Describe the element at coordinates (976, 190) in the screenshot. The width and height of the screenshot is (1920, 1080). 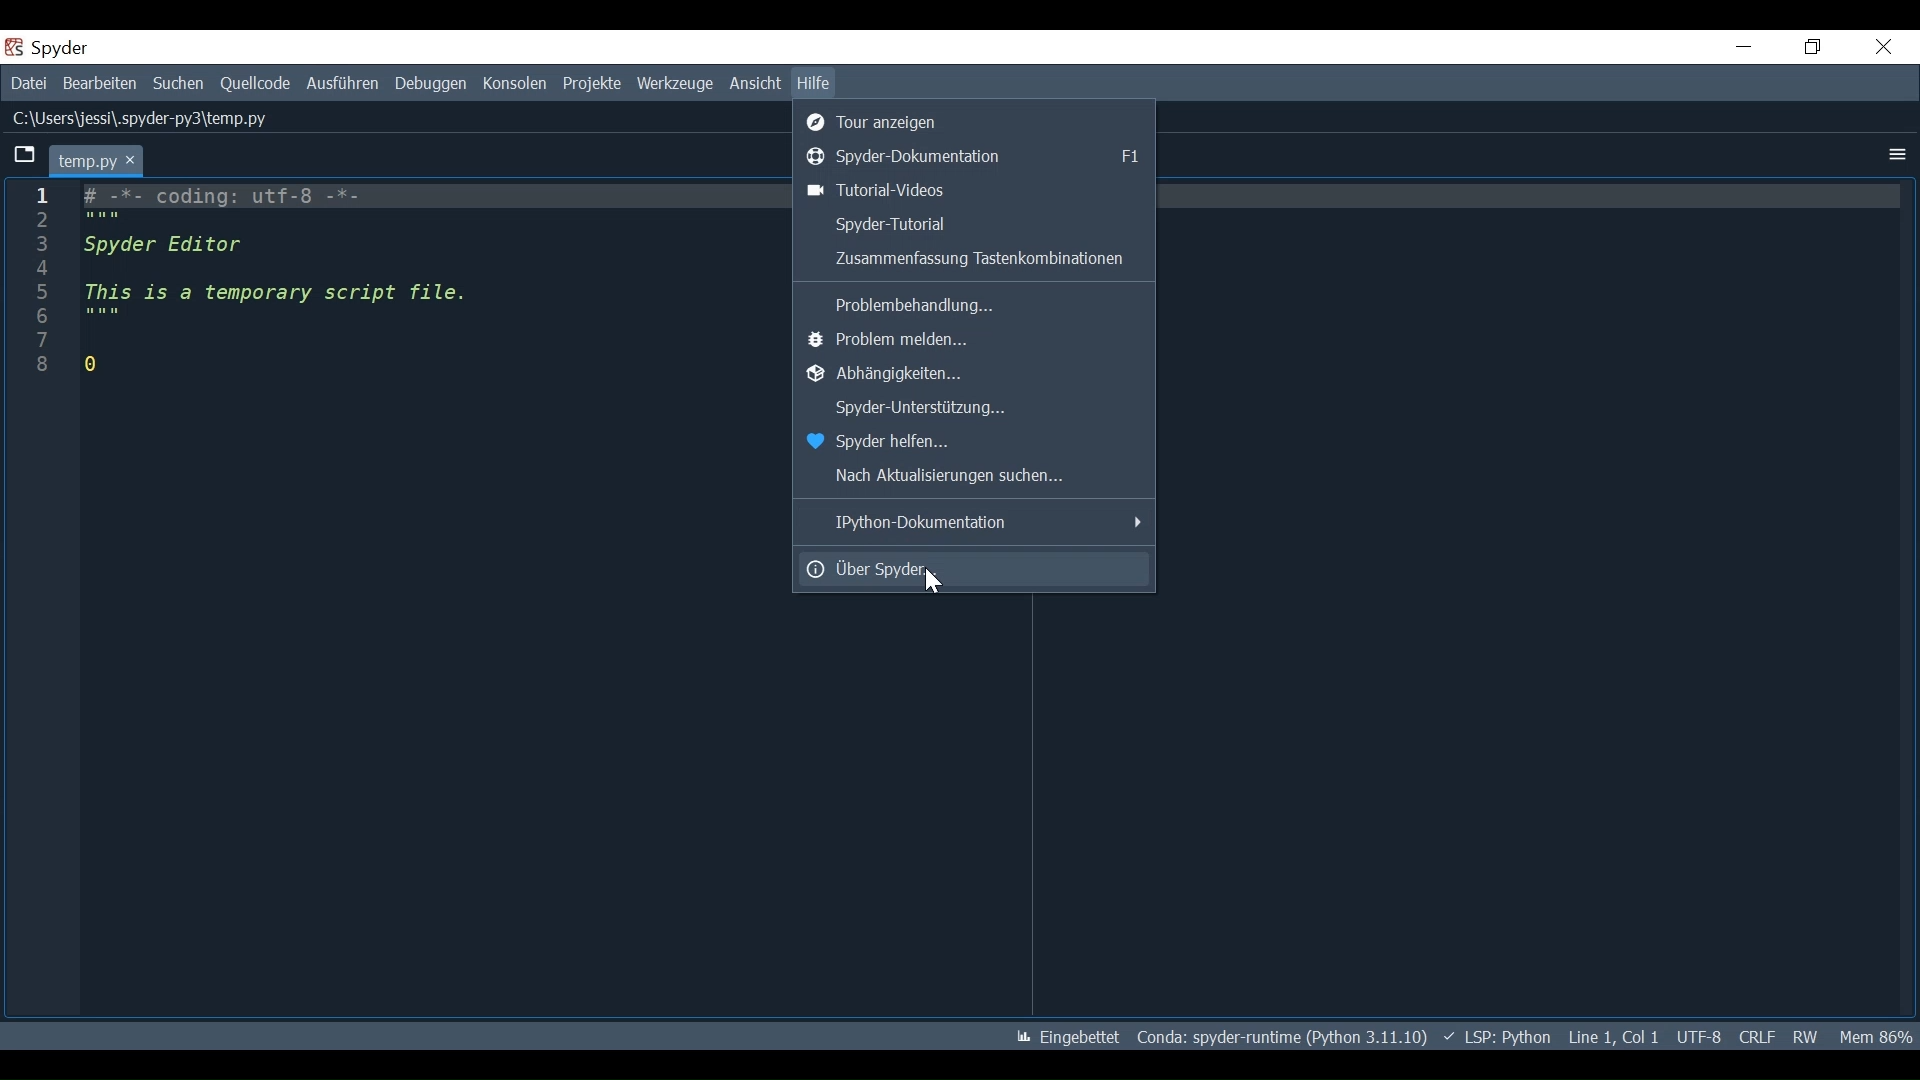
I see `Tutorial Videos` at that location.